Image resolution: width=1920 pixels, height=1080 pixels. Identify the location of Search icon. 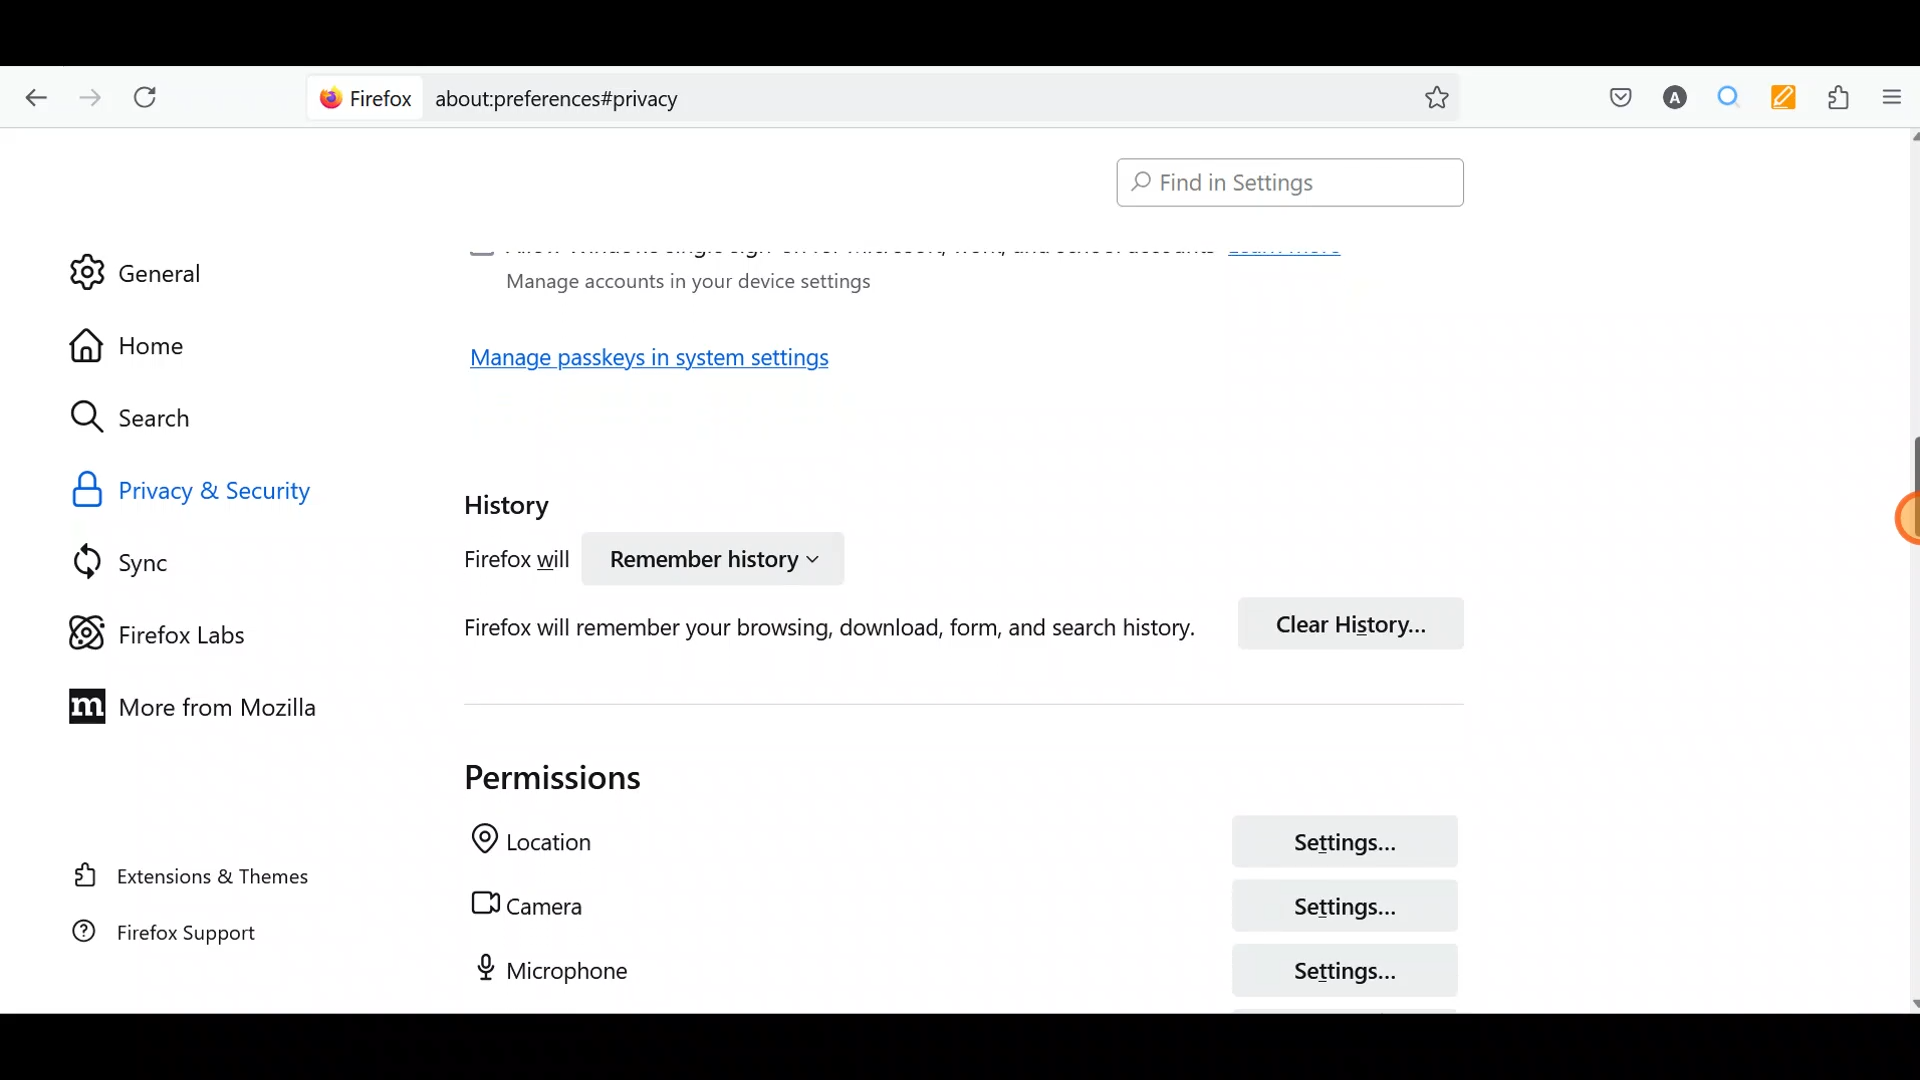
(152, 418).